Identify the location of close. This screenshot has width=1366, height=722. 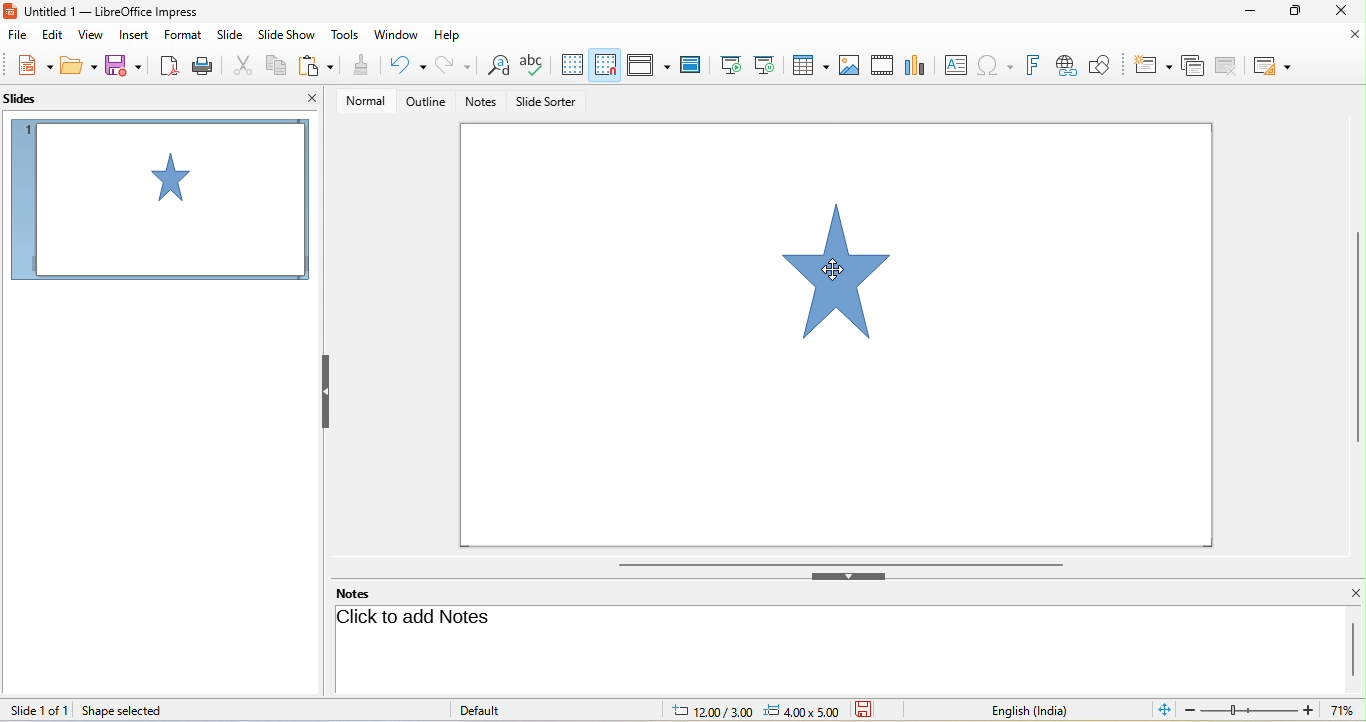
(1351, 36).